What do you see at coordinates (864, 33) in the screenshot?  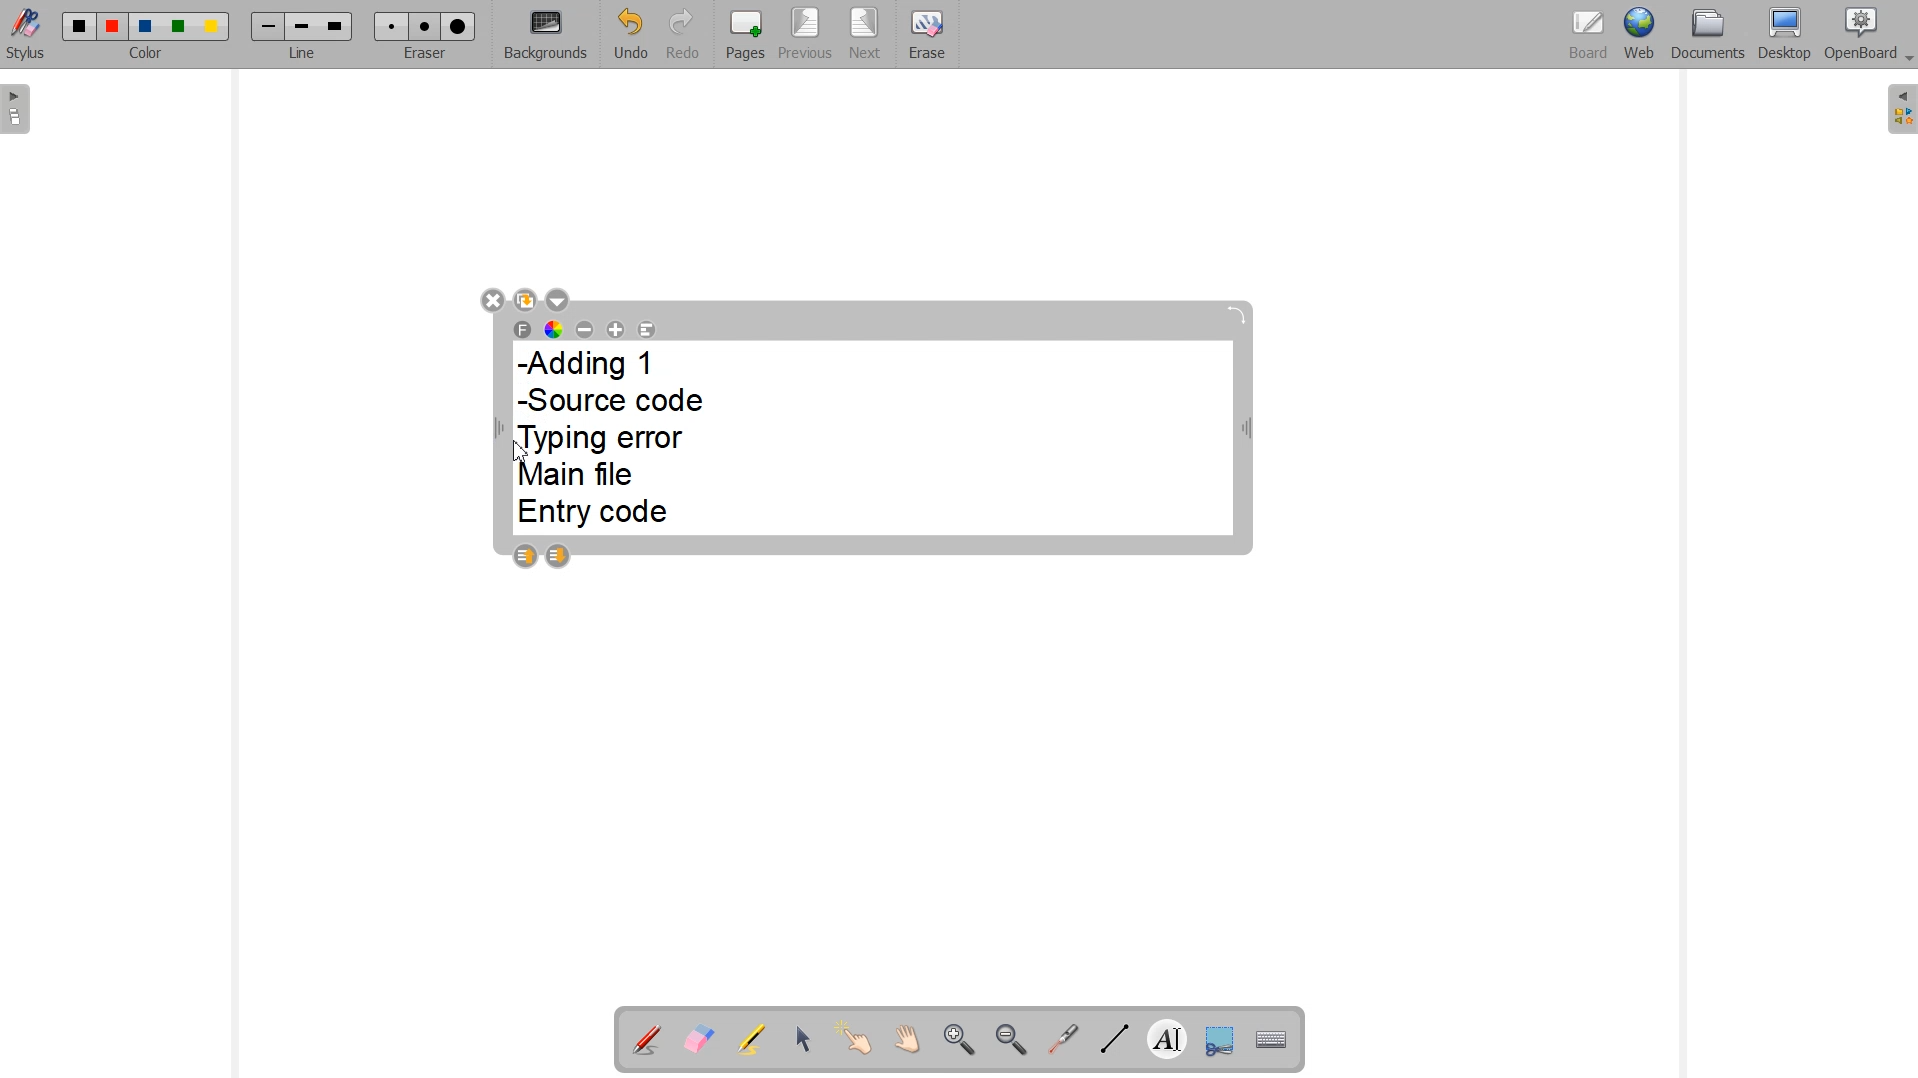 I see `Next` at bounding box center [864, 33].